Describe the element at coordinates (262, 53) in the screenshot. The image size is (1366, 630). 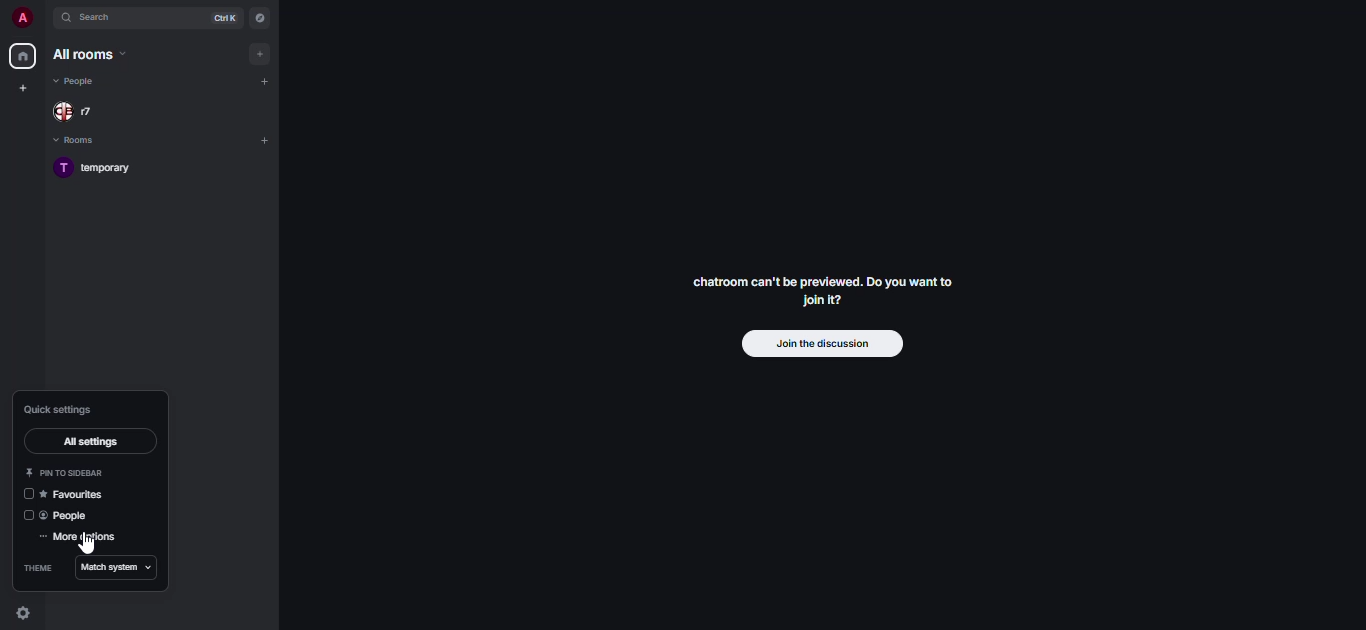
I see `add` at that location.